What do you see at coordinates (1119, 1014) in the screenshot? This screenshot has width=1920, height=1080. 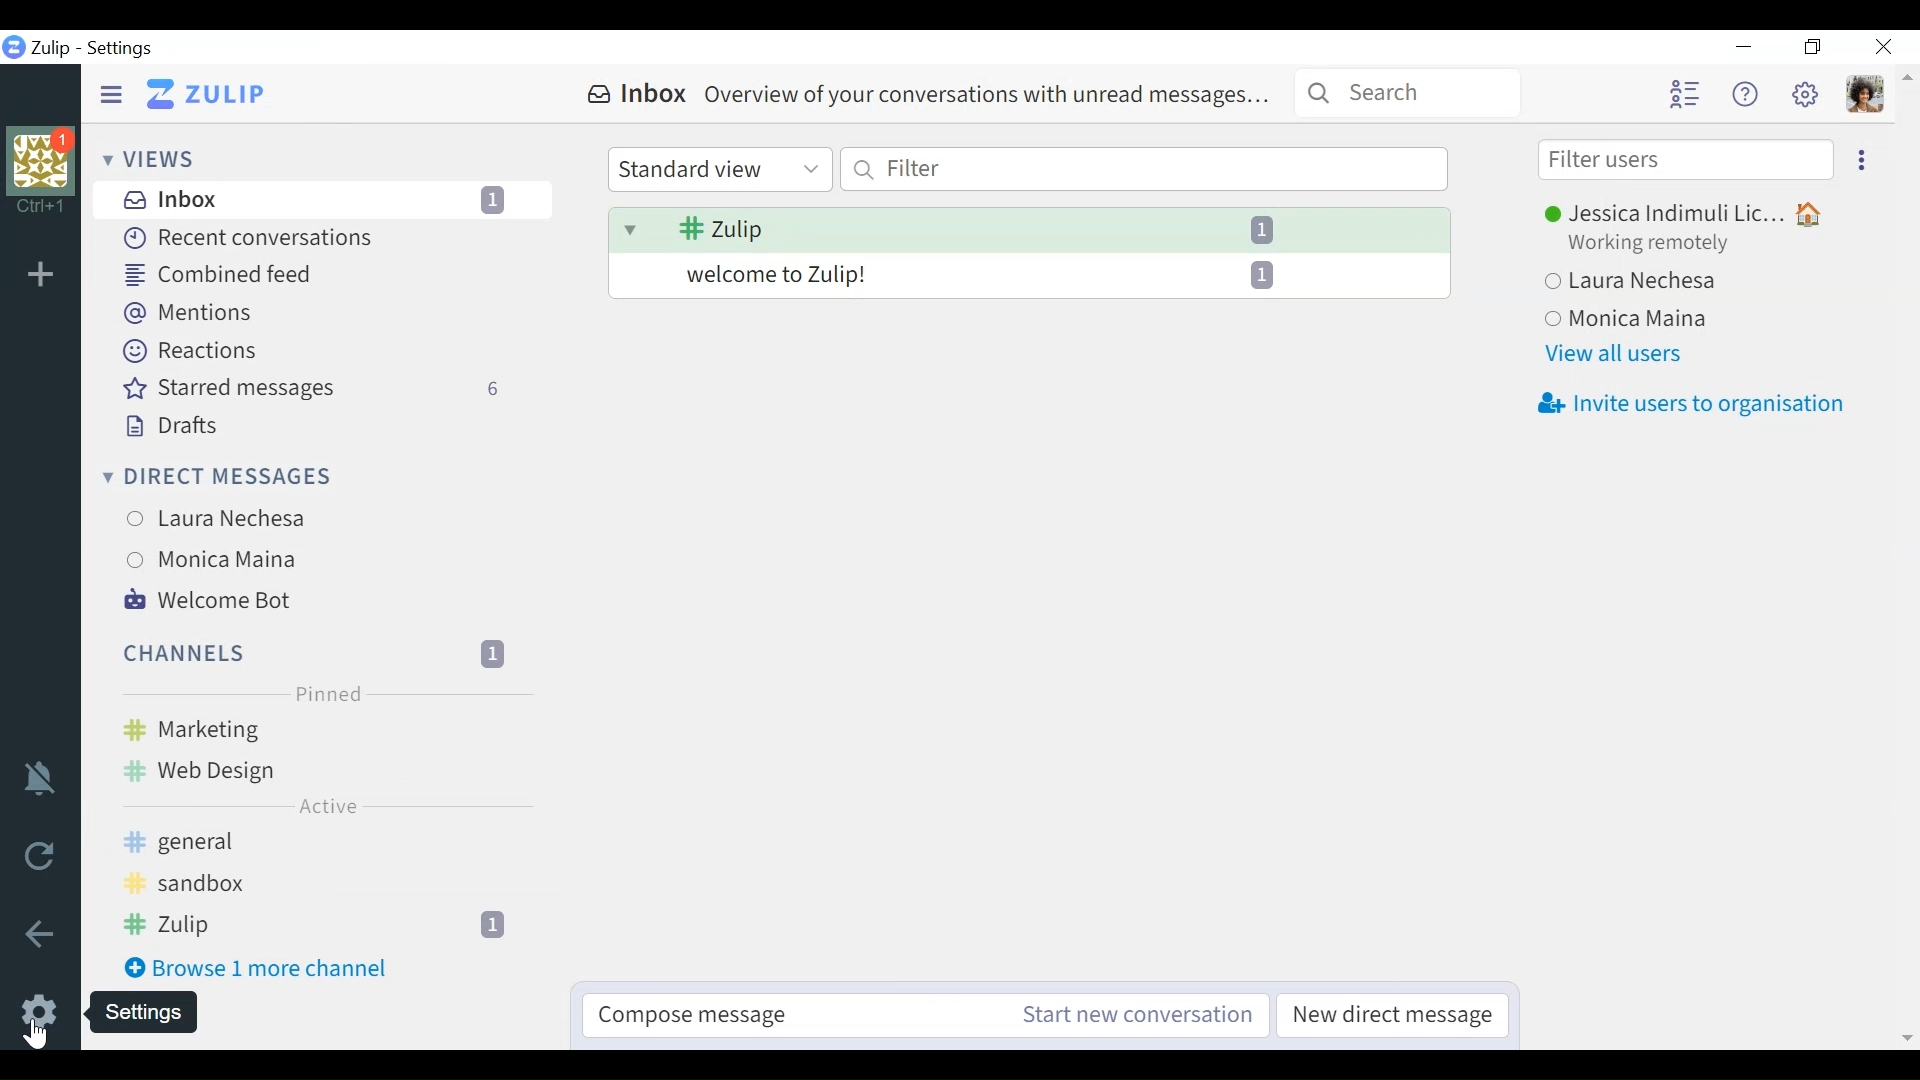 I see `Start new conversation` at bounding box center [1119, 1014].